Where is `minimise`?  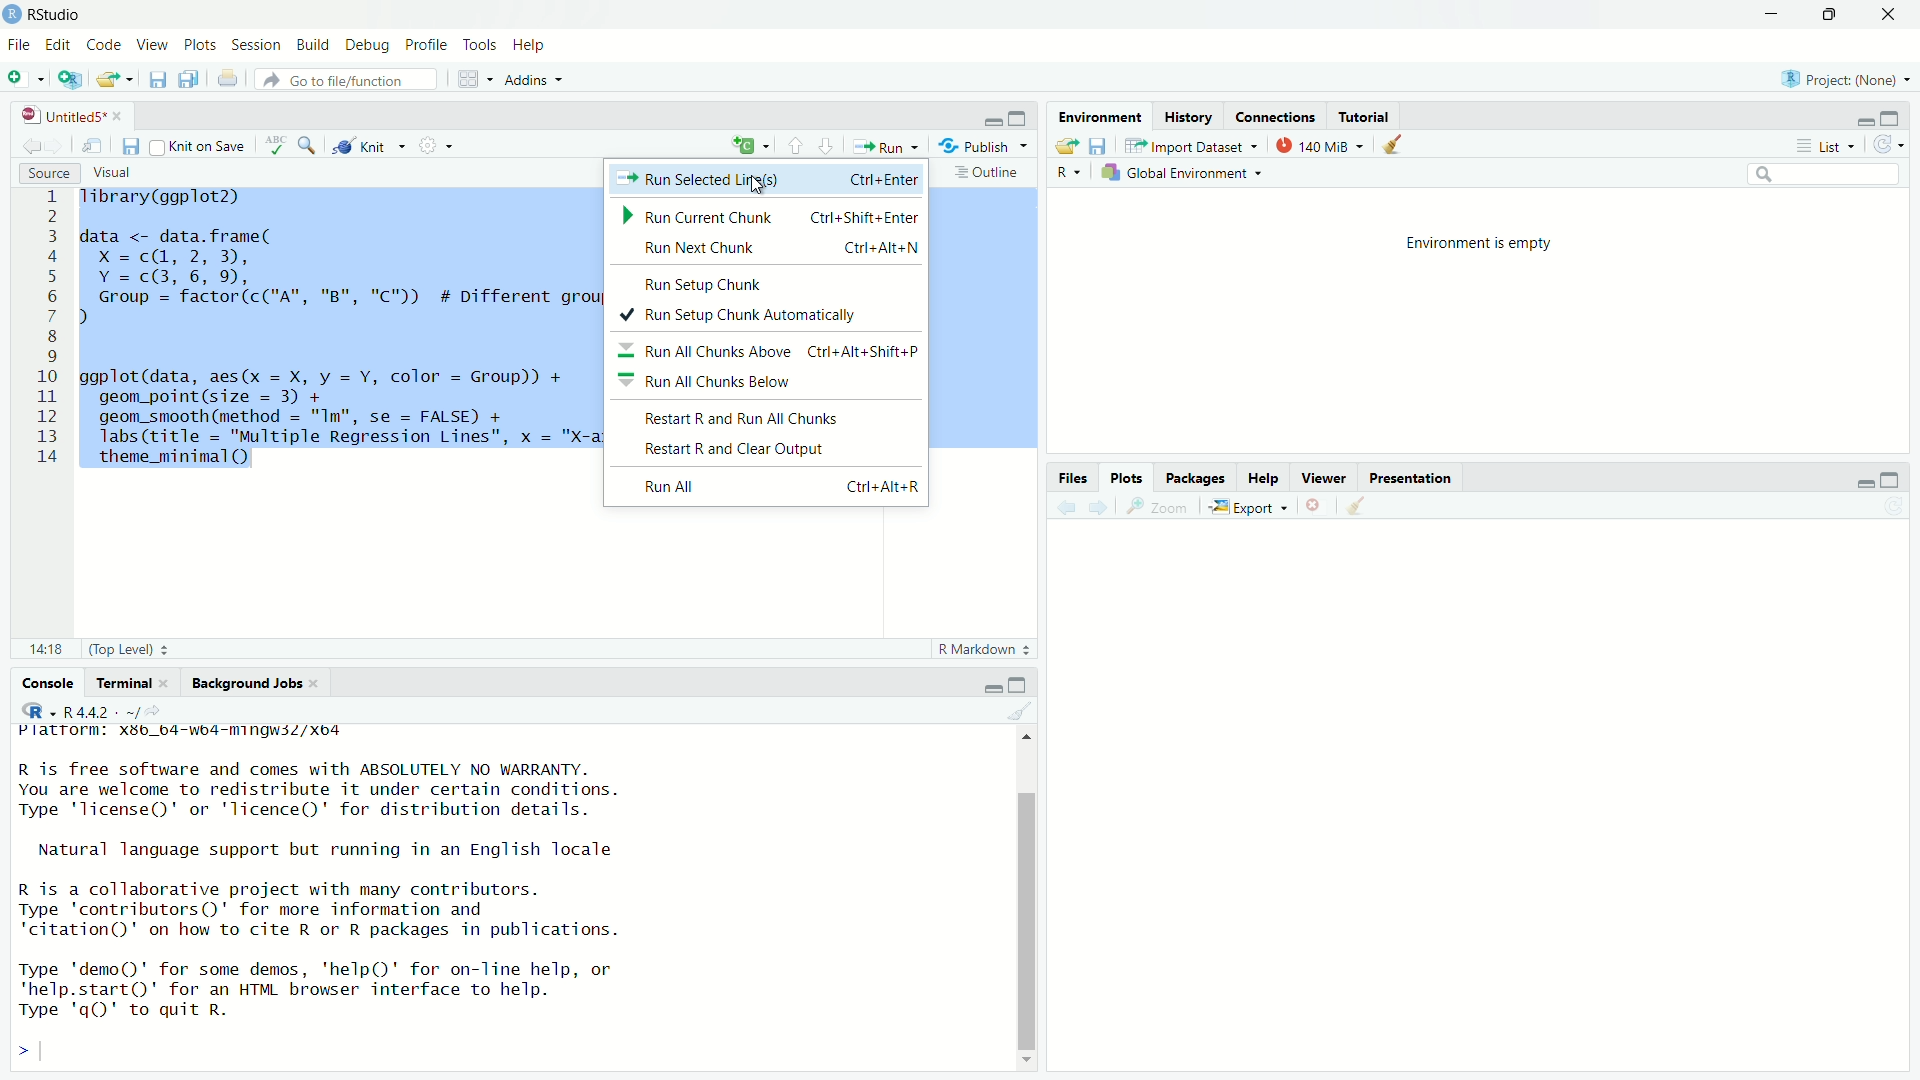
minimise is located at coordinates (988, 118).